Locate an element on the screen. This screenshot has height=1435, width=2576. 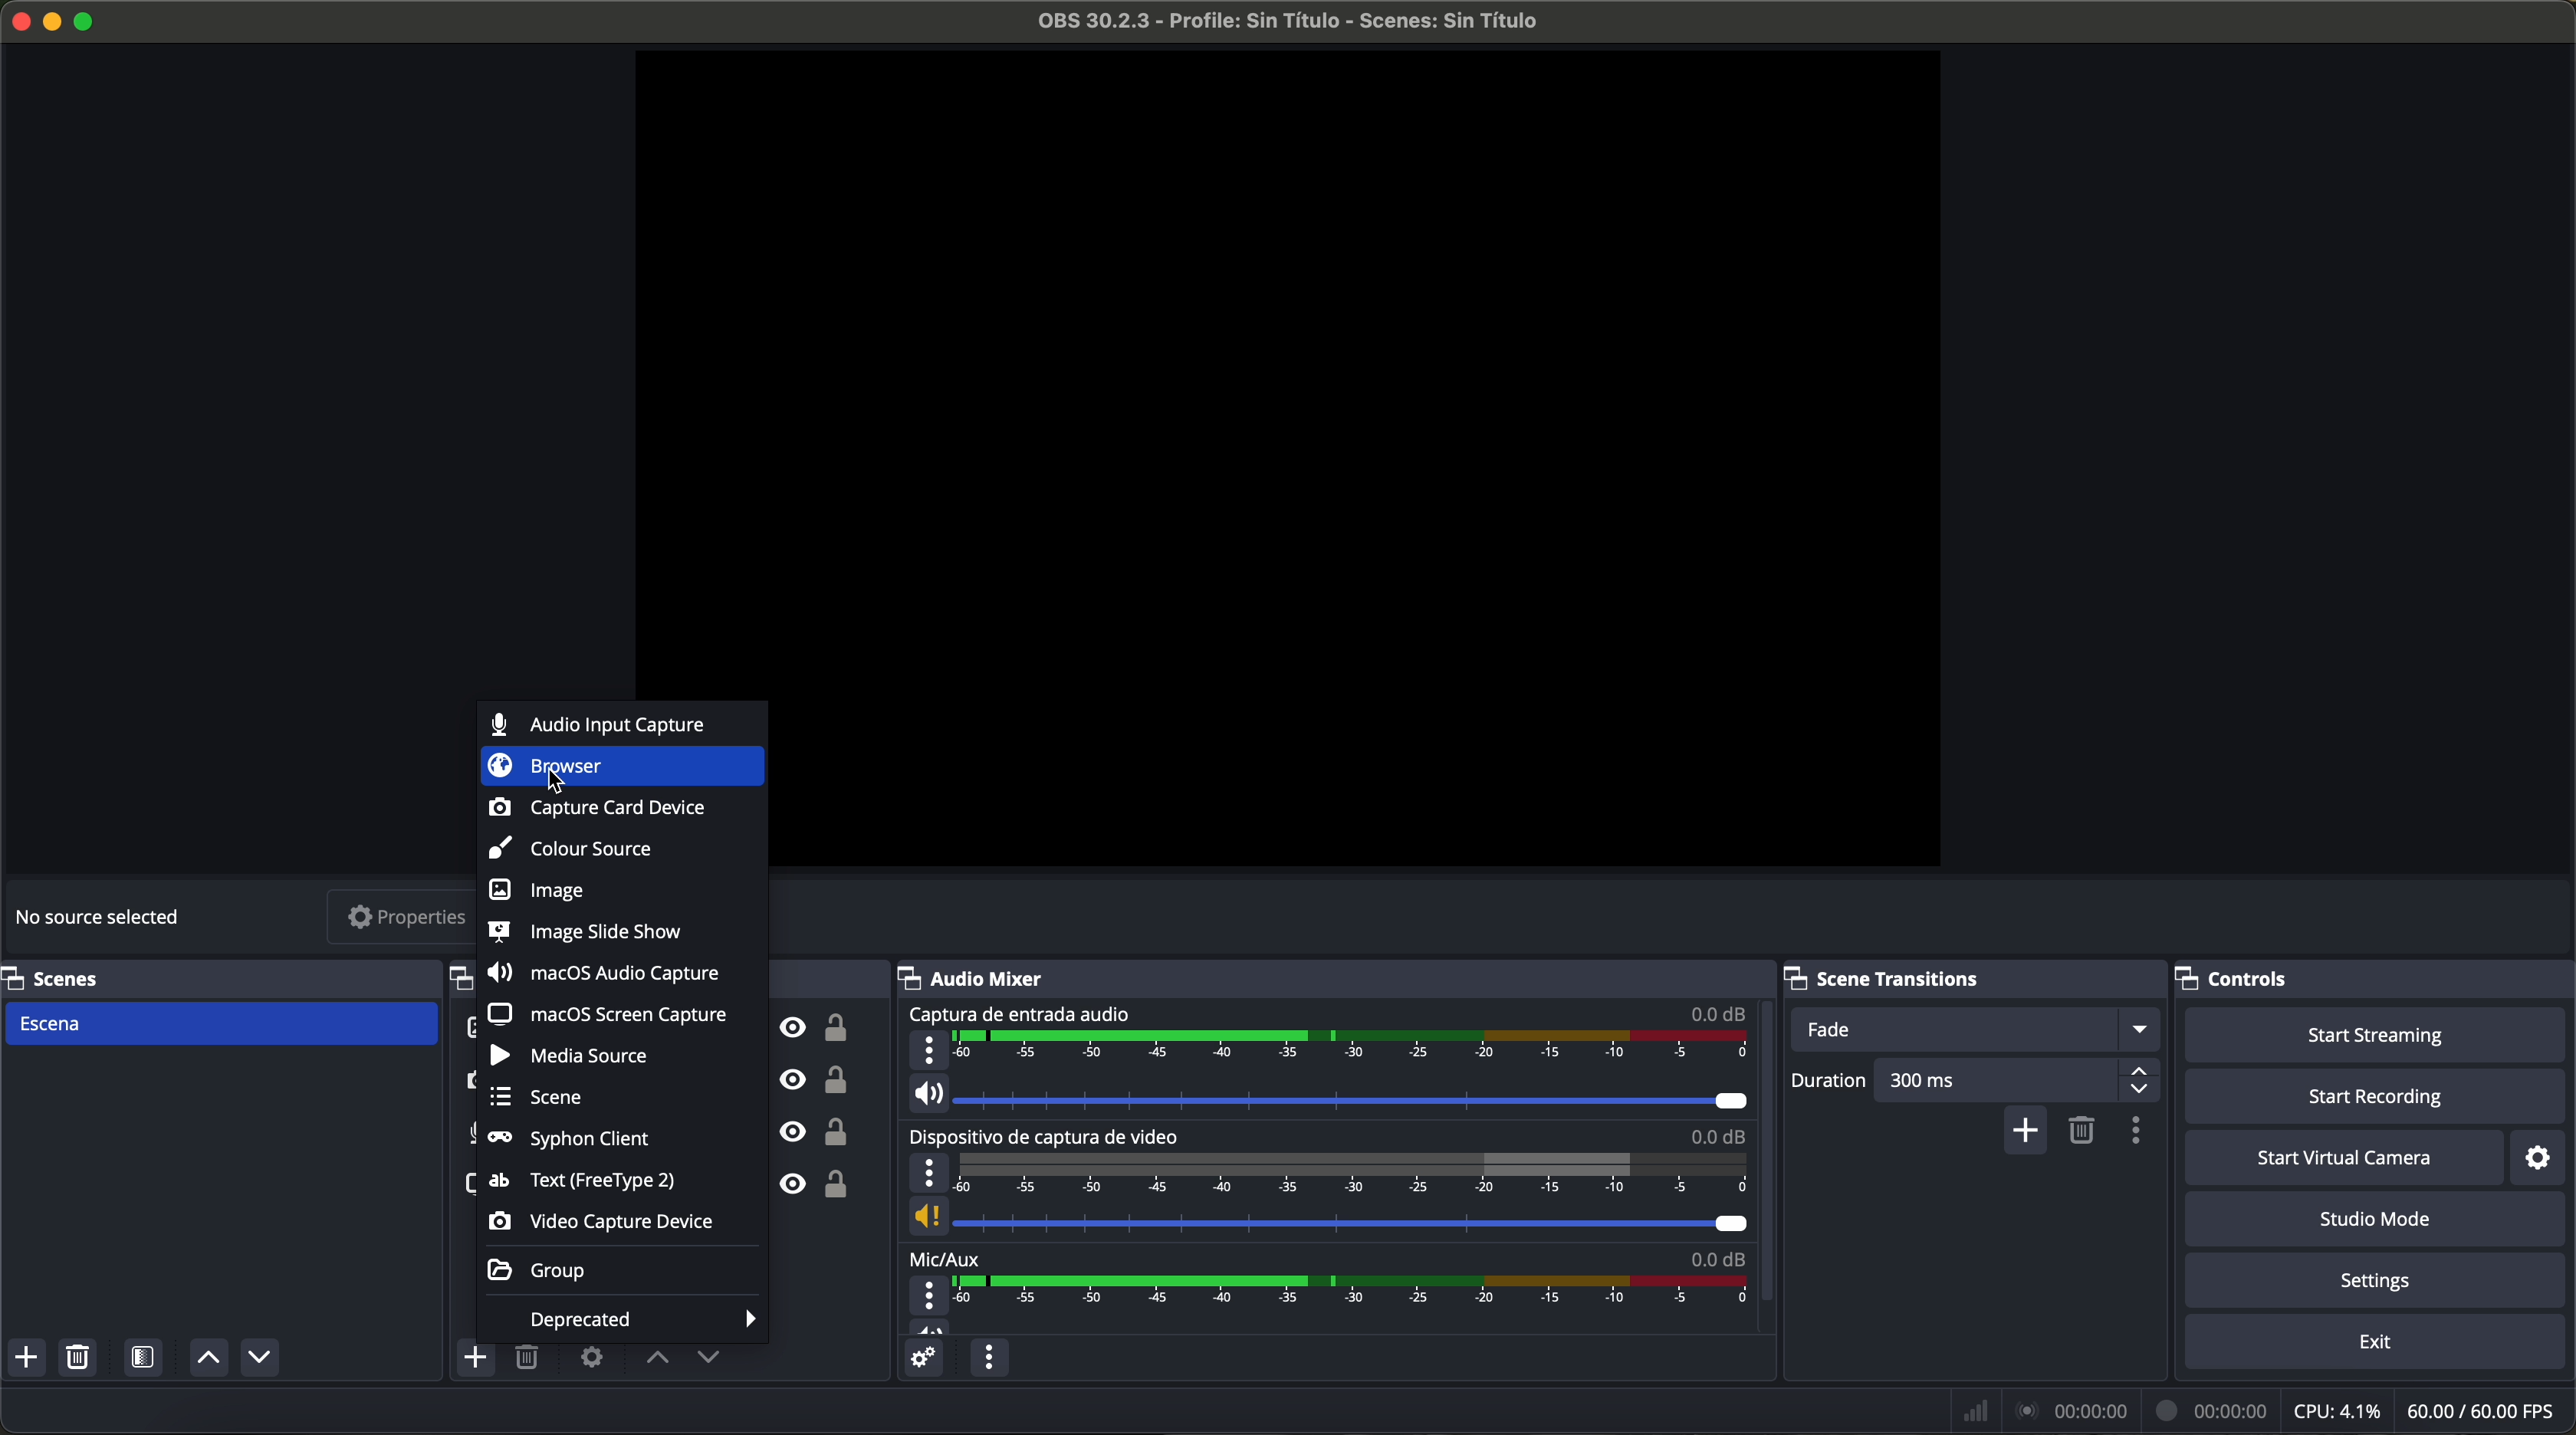
click on browser is located at coordinates (622, 768).